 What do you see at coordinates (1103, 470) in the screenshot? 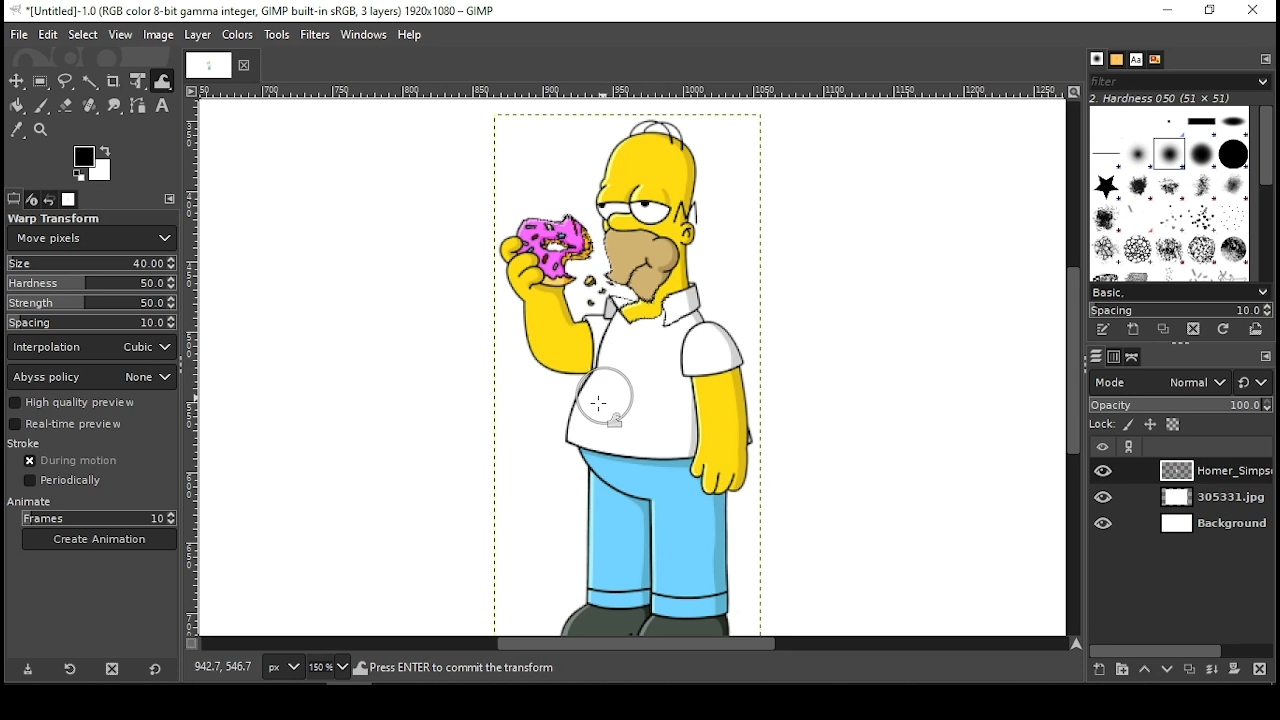
I see `layer visibility on/off` at bounding box center [1103, 470].